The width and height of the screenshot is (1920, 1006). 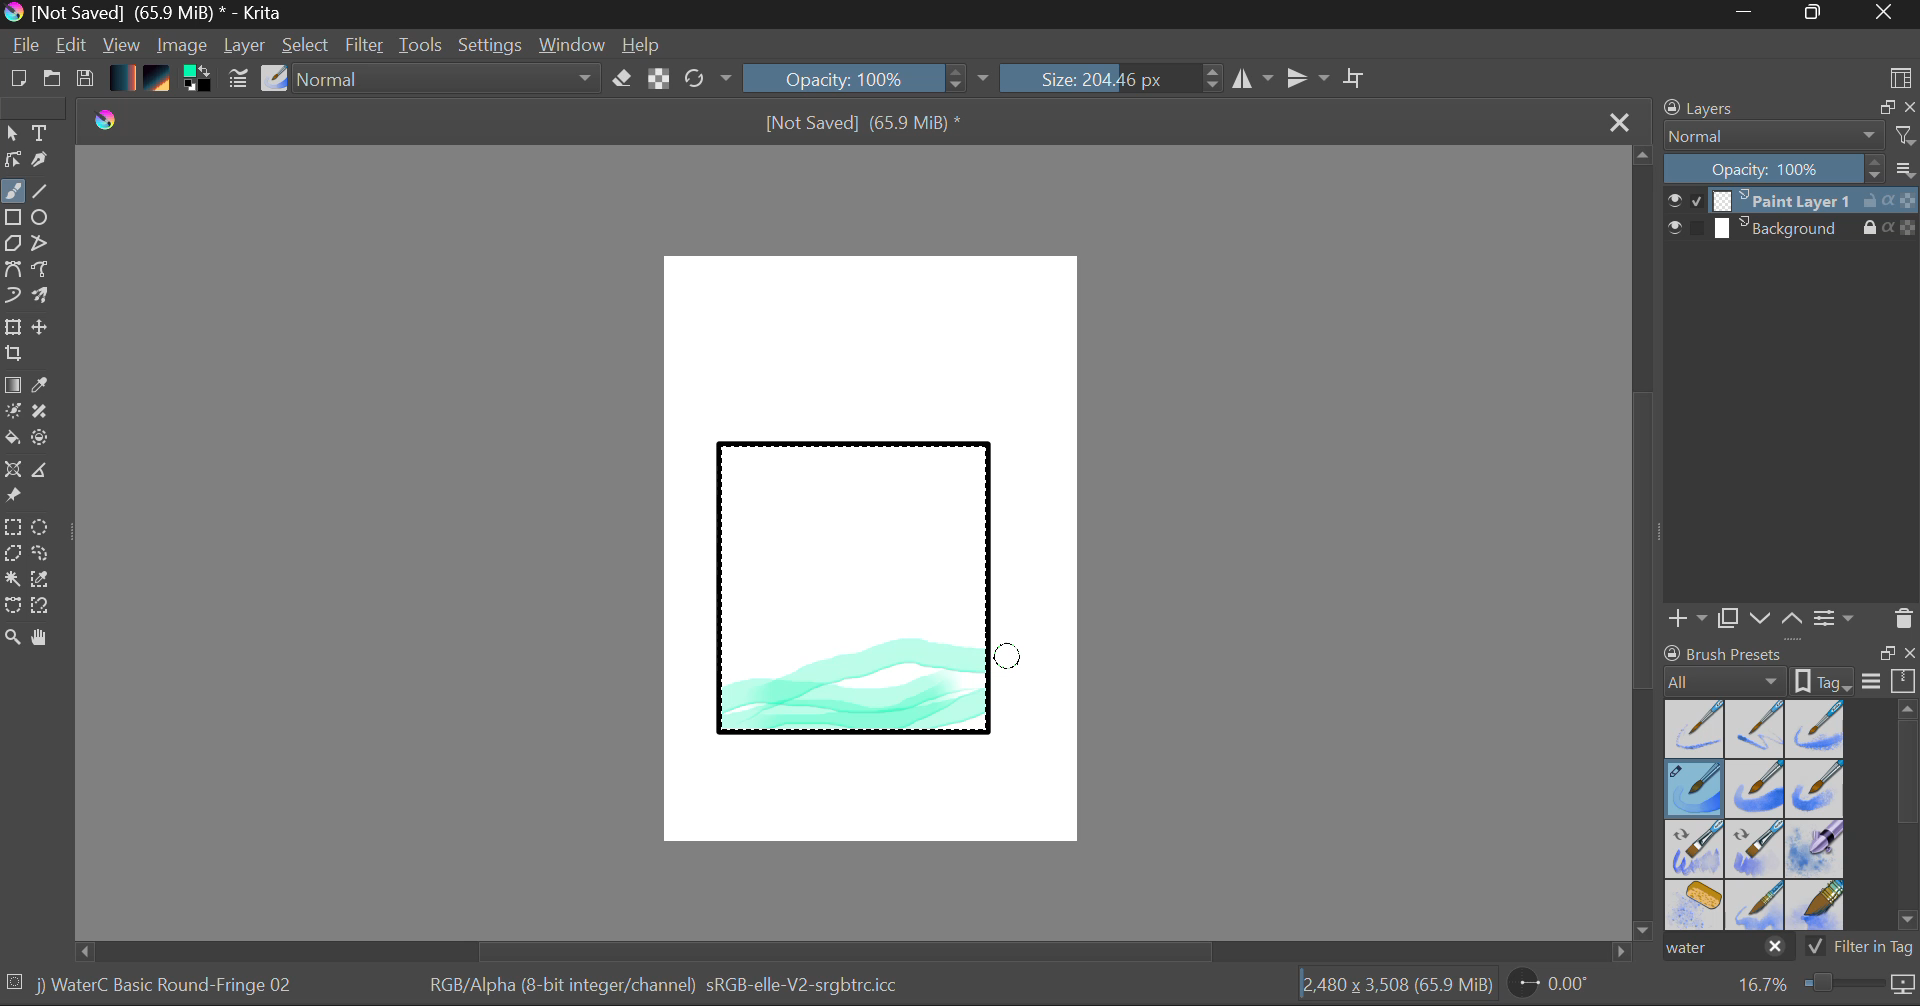 I want to click on Polyline, so click(x=42, y=245).